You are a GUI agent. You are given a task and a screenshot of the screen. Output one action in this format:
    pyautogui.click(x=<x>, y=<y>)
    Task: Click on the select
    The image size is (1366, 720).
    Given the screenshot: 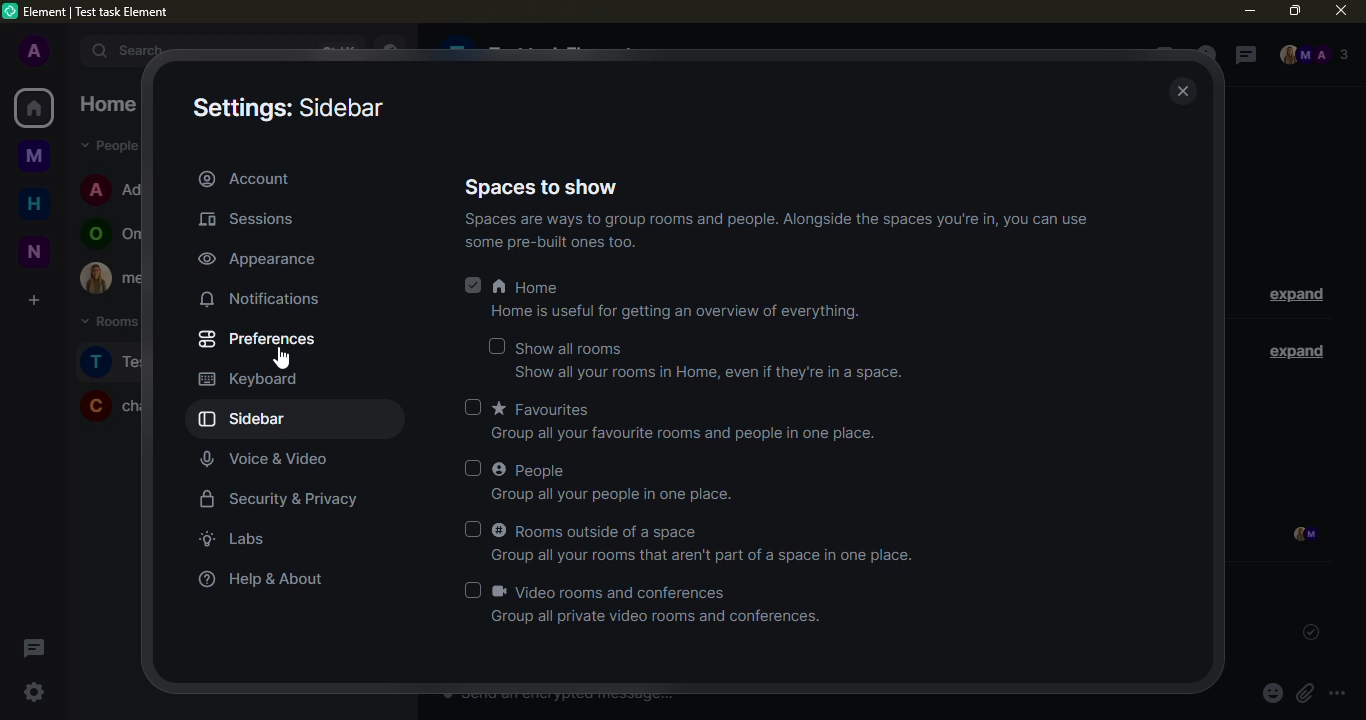 What is the action you would take?
    pyautogui.click(x=474, y=467)
    